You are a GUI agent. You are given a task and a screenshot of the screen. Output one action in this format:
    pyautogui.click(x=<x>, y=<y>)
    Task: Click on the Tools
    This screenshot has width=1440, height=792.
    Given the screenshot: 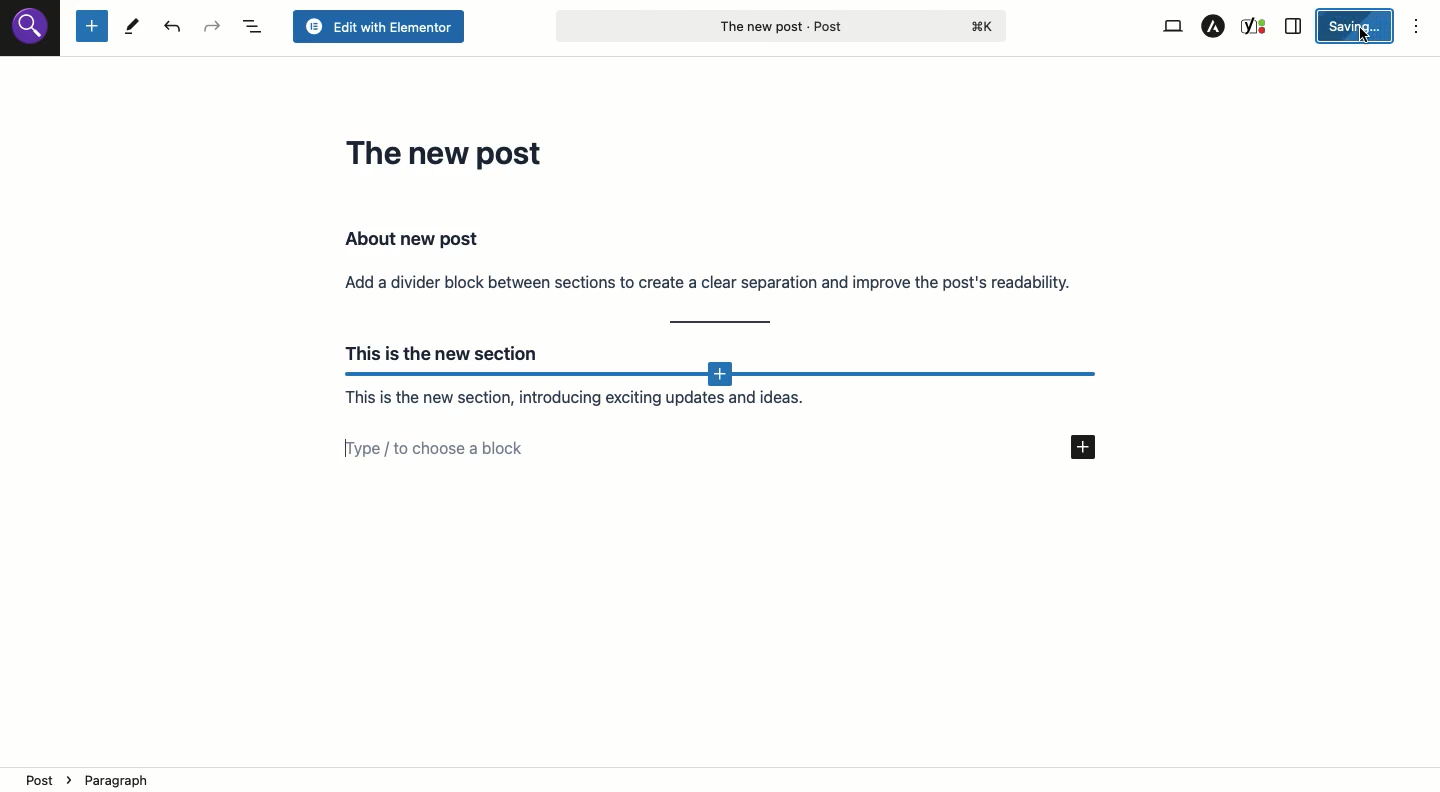 What is the action you would take?
    pyautogui.click(x=132, y=28)
    